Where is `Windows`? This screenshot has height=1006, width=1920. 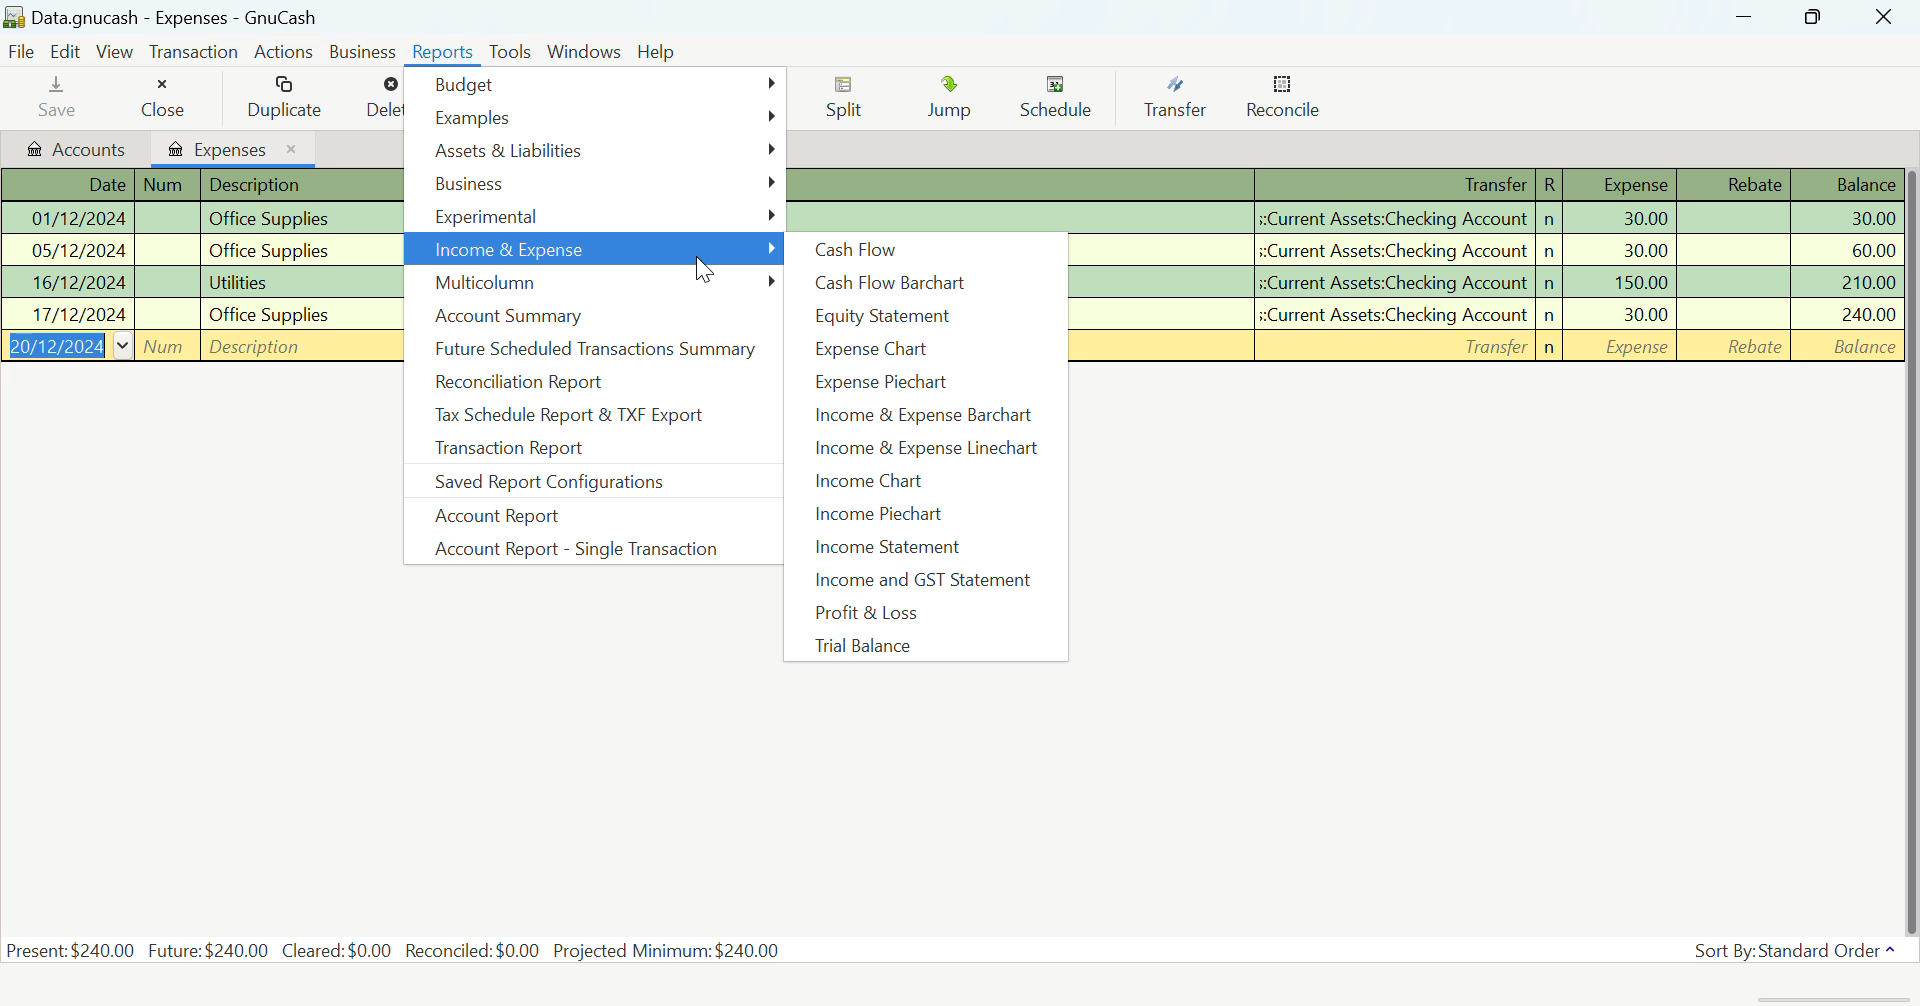 Windows is located at coordinates (584, 51).